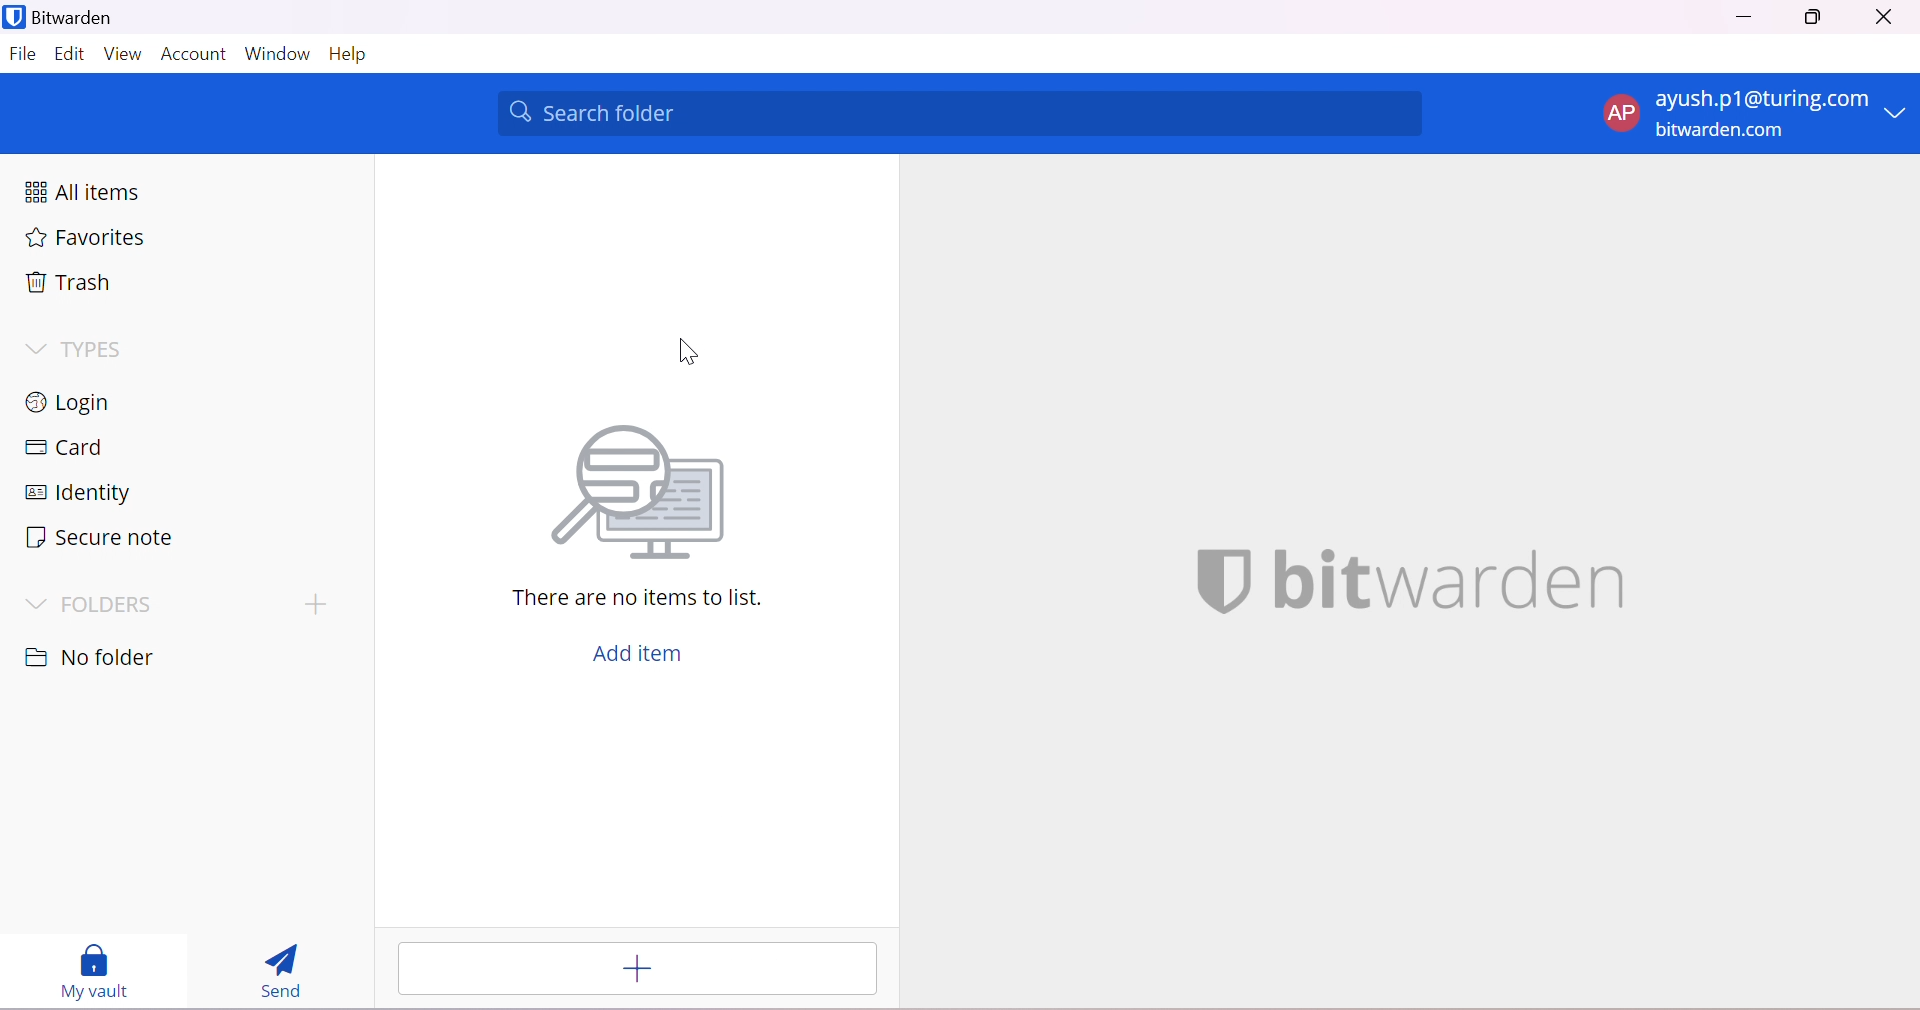  Describe the element at coordinates (195, 54) in the screenshot. I see `Account` at that location.